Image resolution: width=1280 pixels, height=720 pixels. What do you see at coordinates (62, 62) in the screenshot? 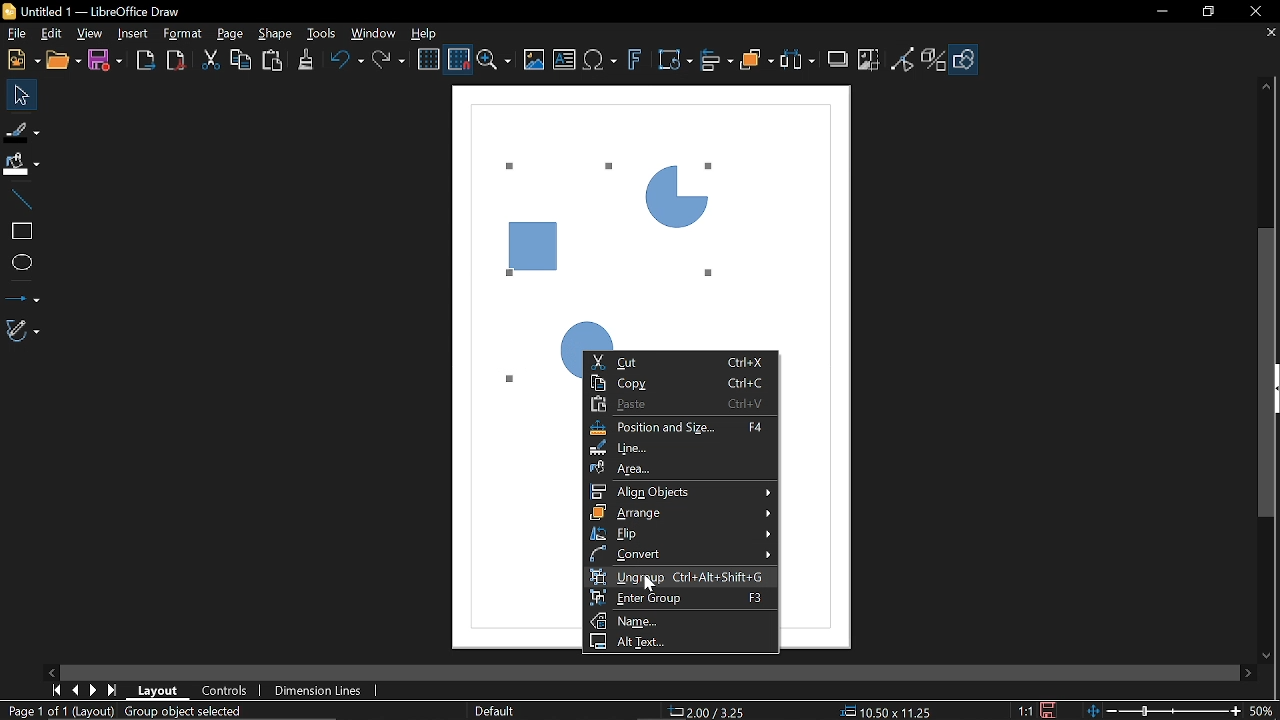
I see `Open` at bounding box center [62, 62].